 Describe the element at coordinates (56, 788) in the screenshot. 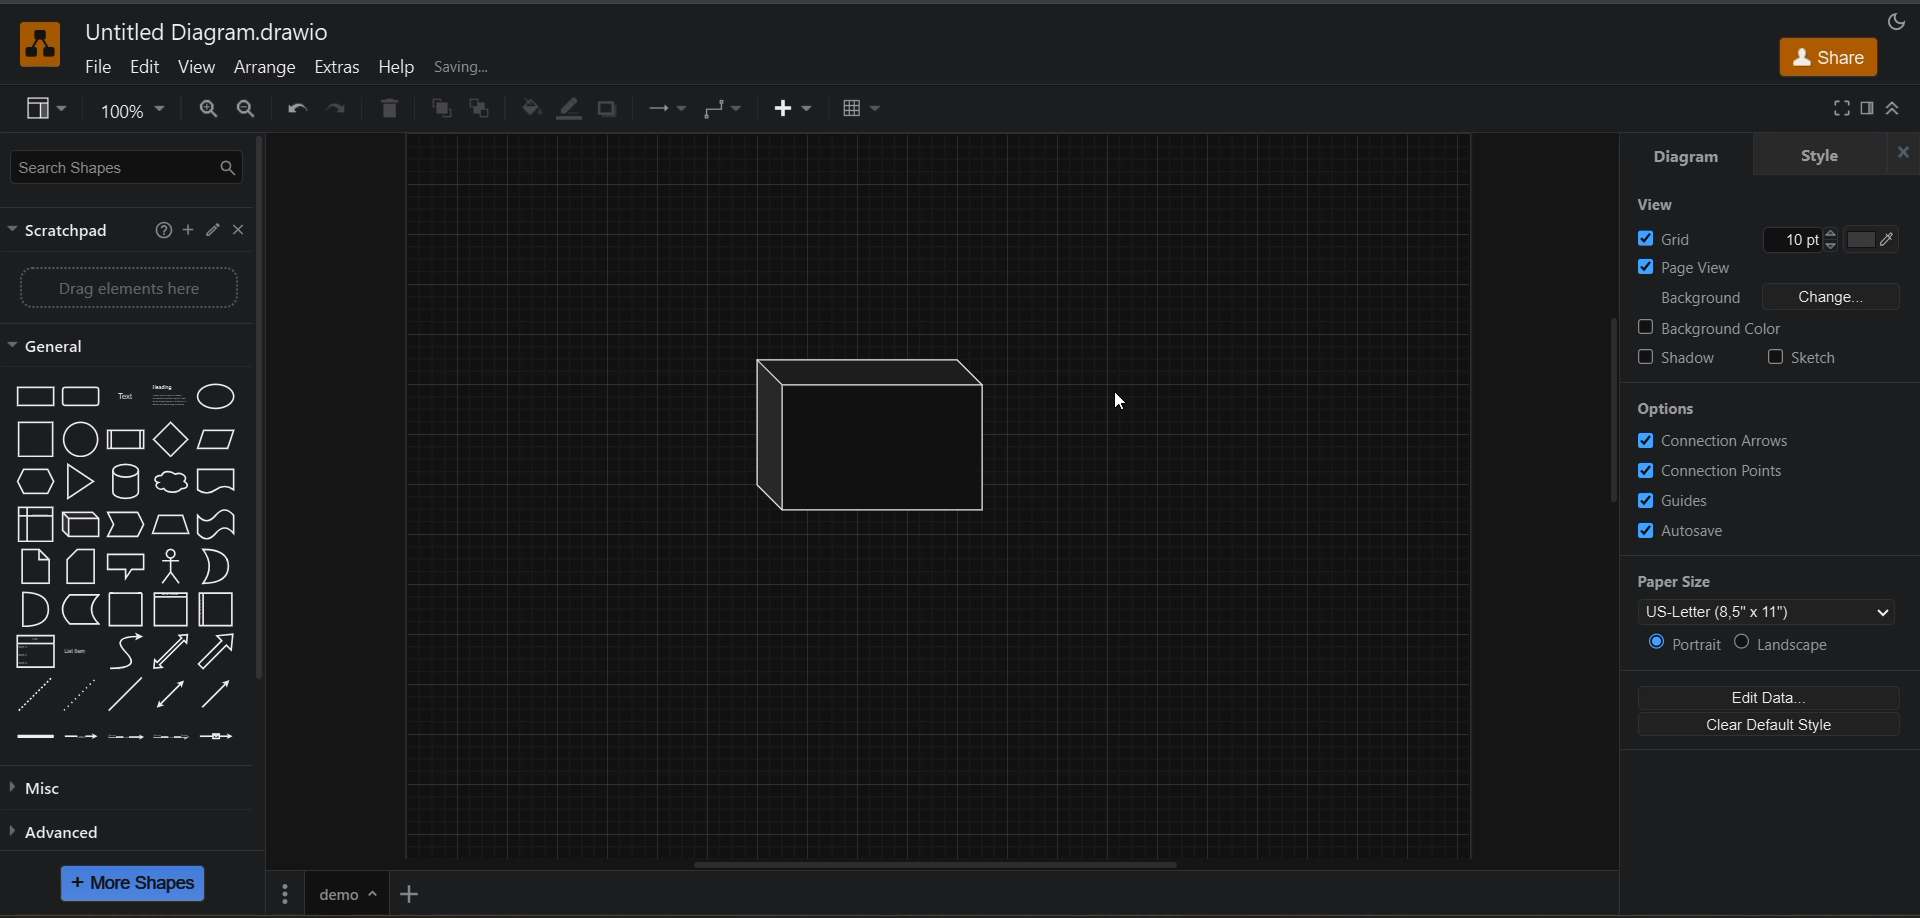

I see `misc` at that location.